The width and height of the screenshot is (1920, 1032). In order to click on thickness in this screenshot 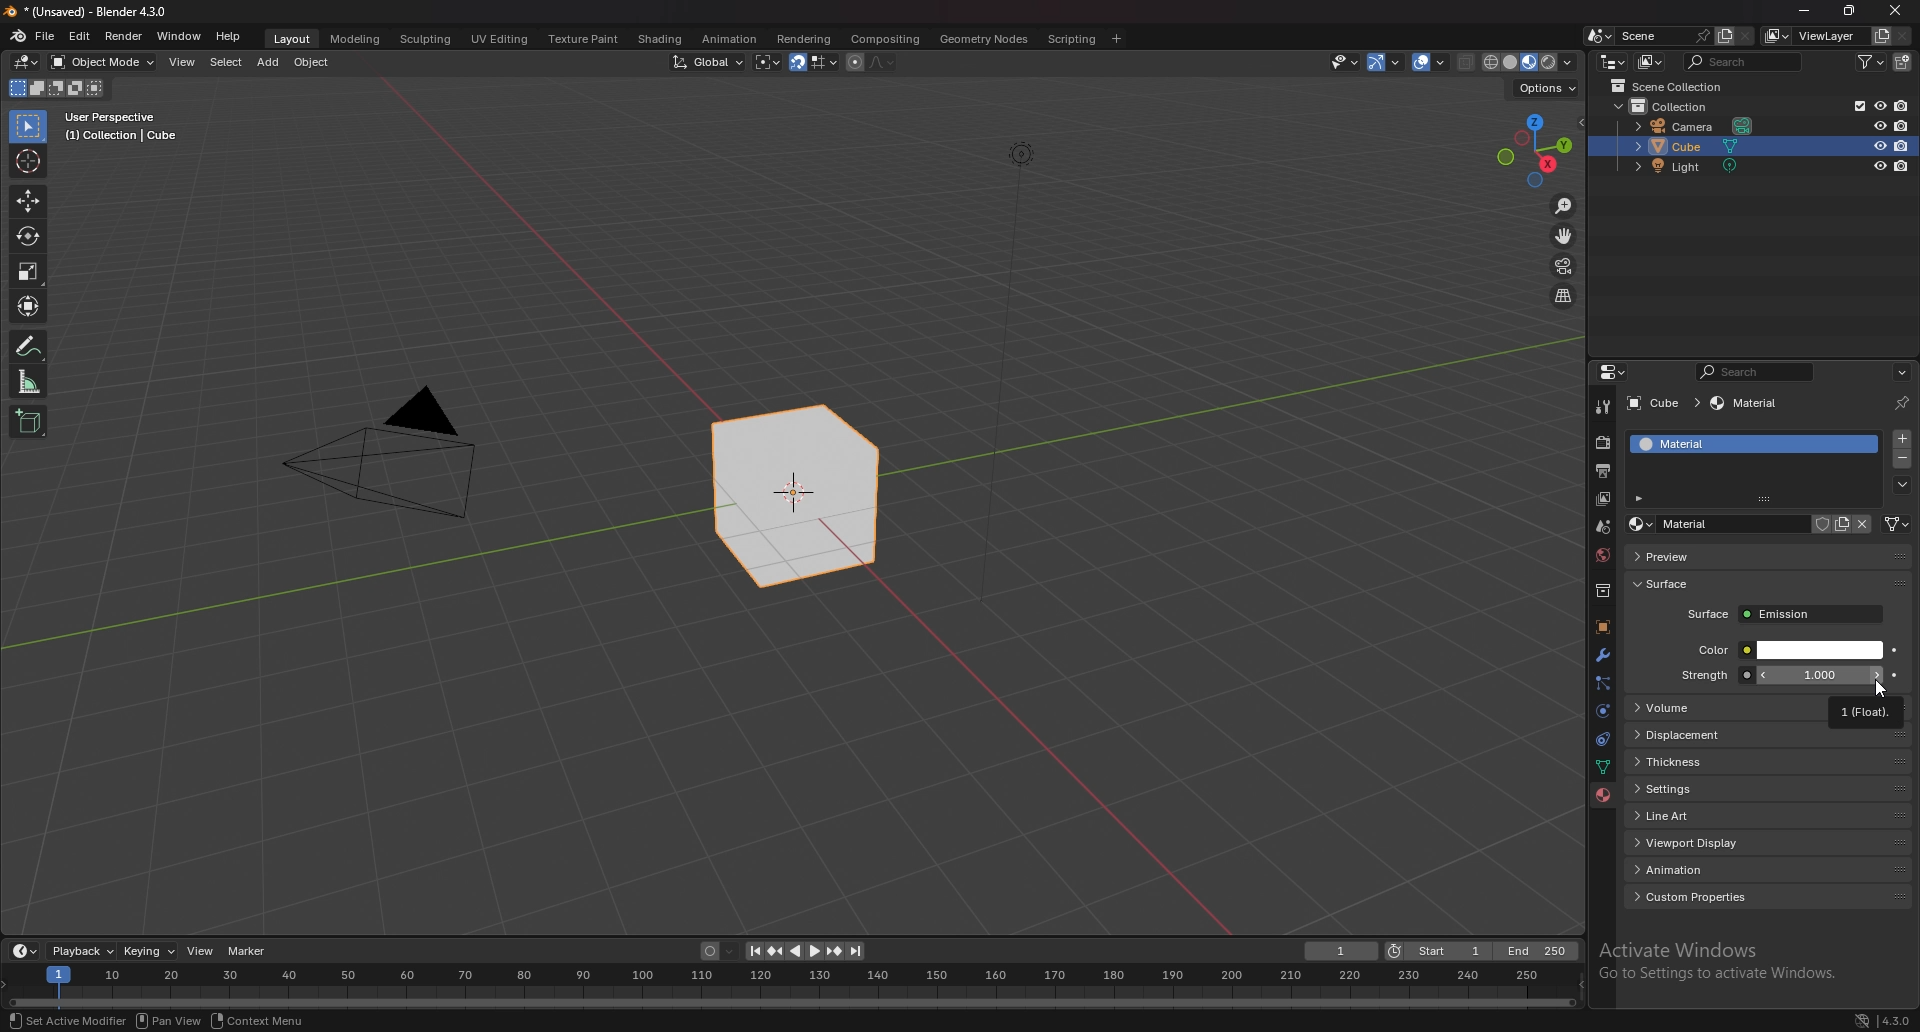, I will do `click(1769, 762)`.